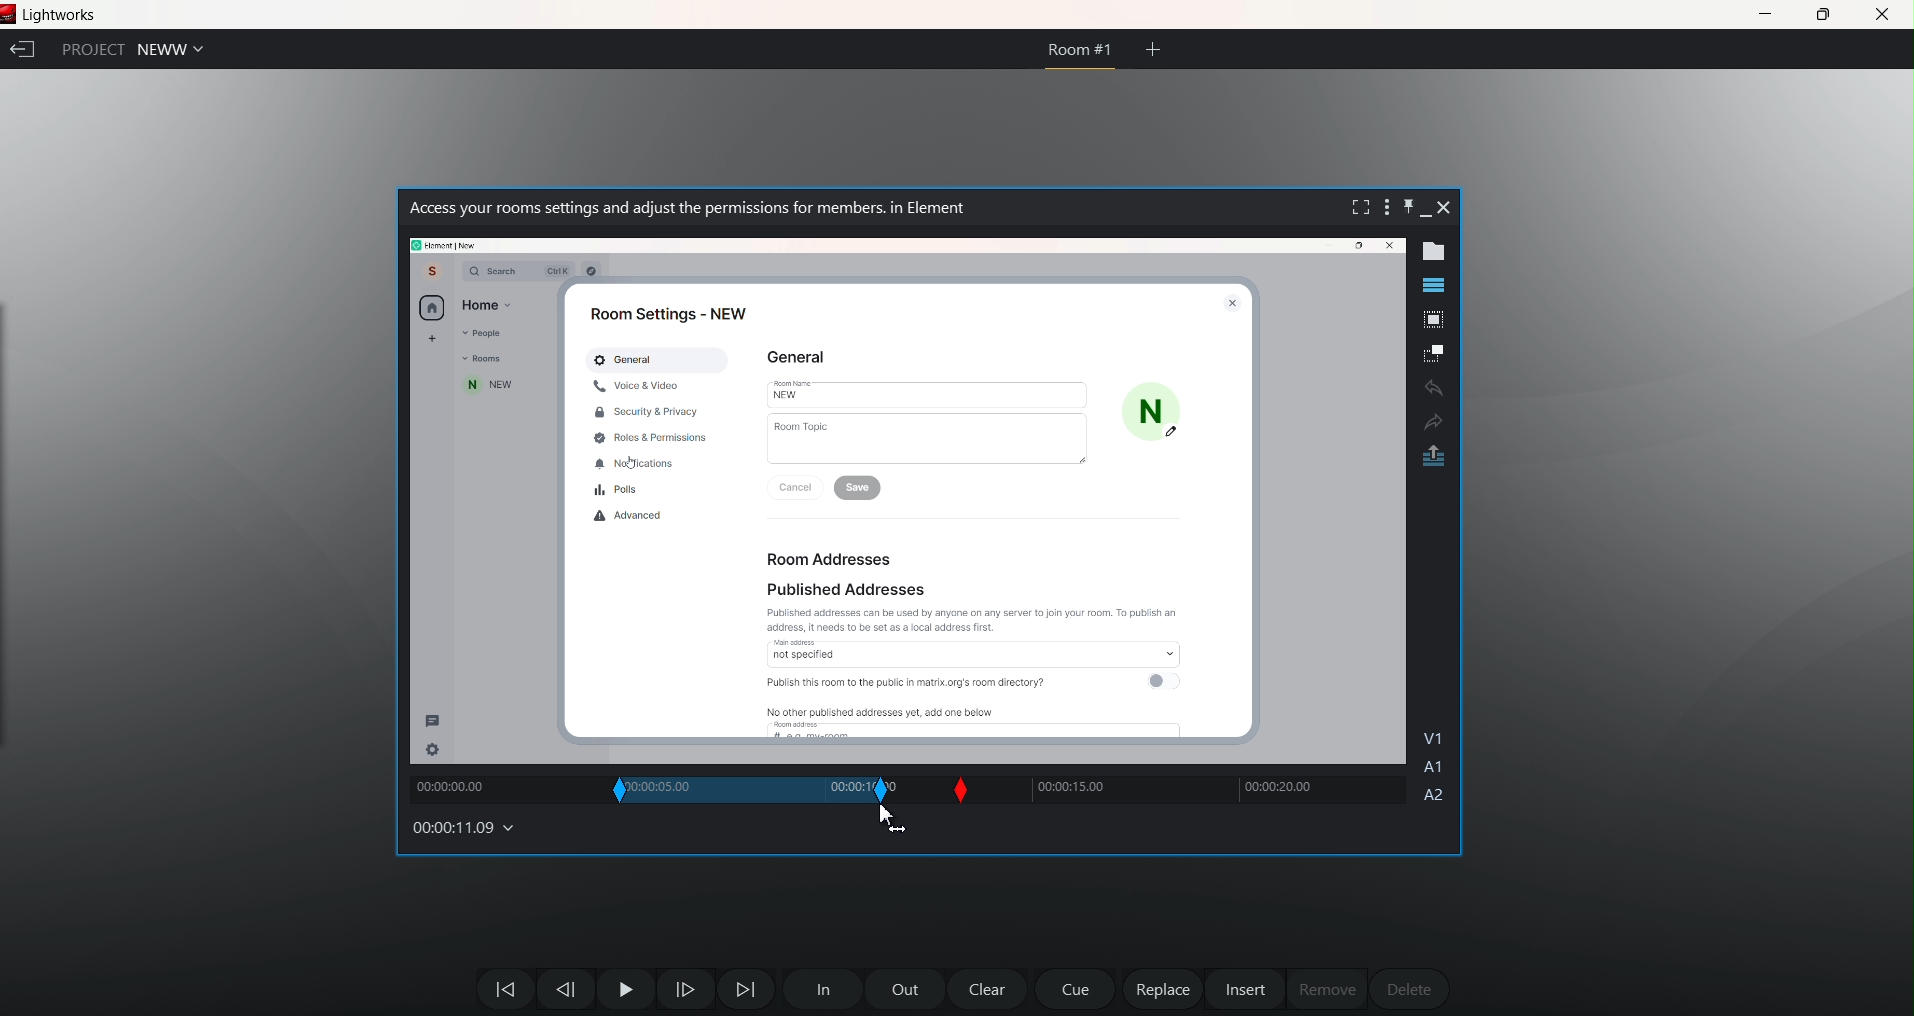 This screenshot has height=1016, width=1914. Describe the element at coordinates (432, 748) in the screenshot. I see `setting` at that location.